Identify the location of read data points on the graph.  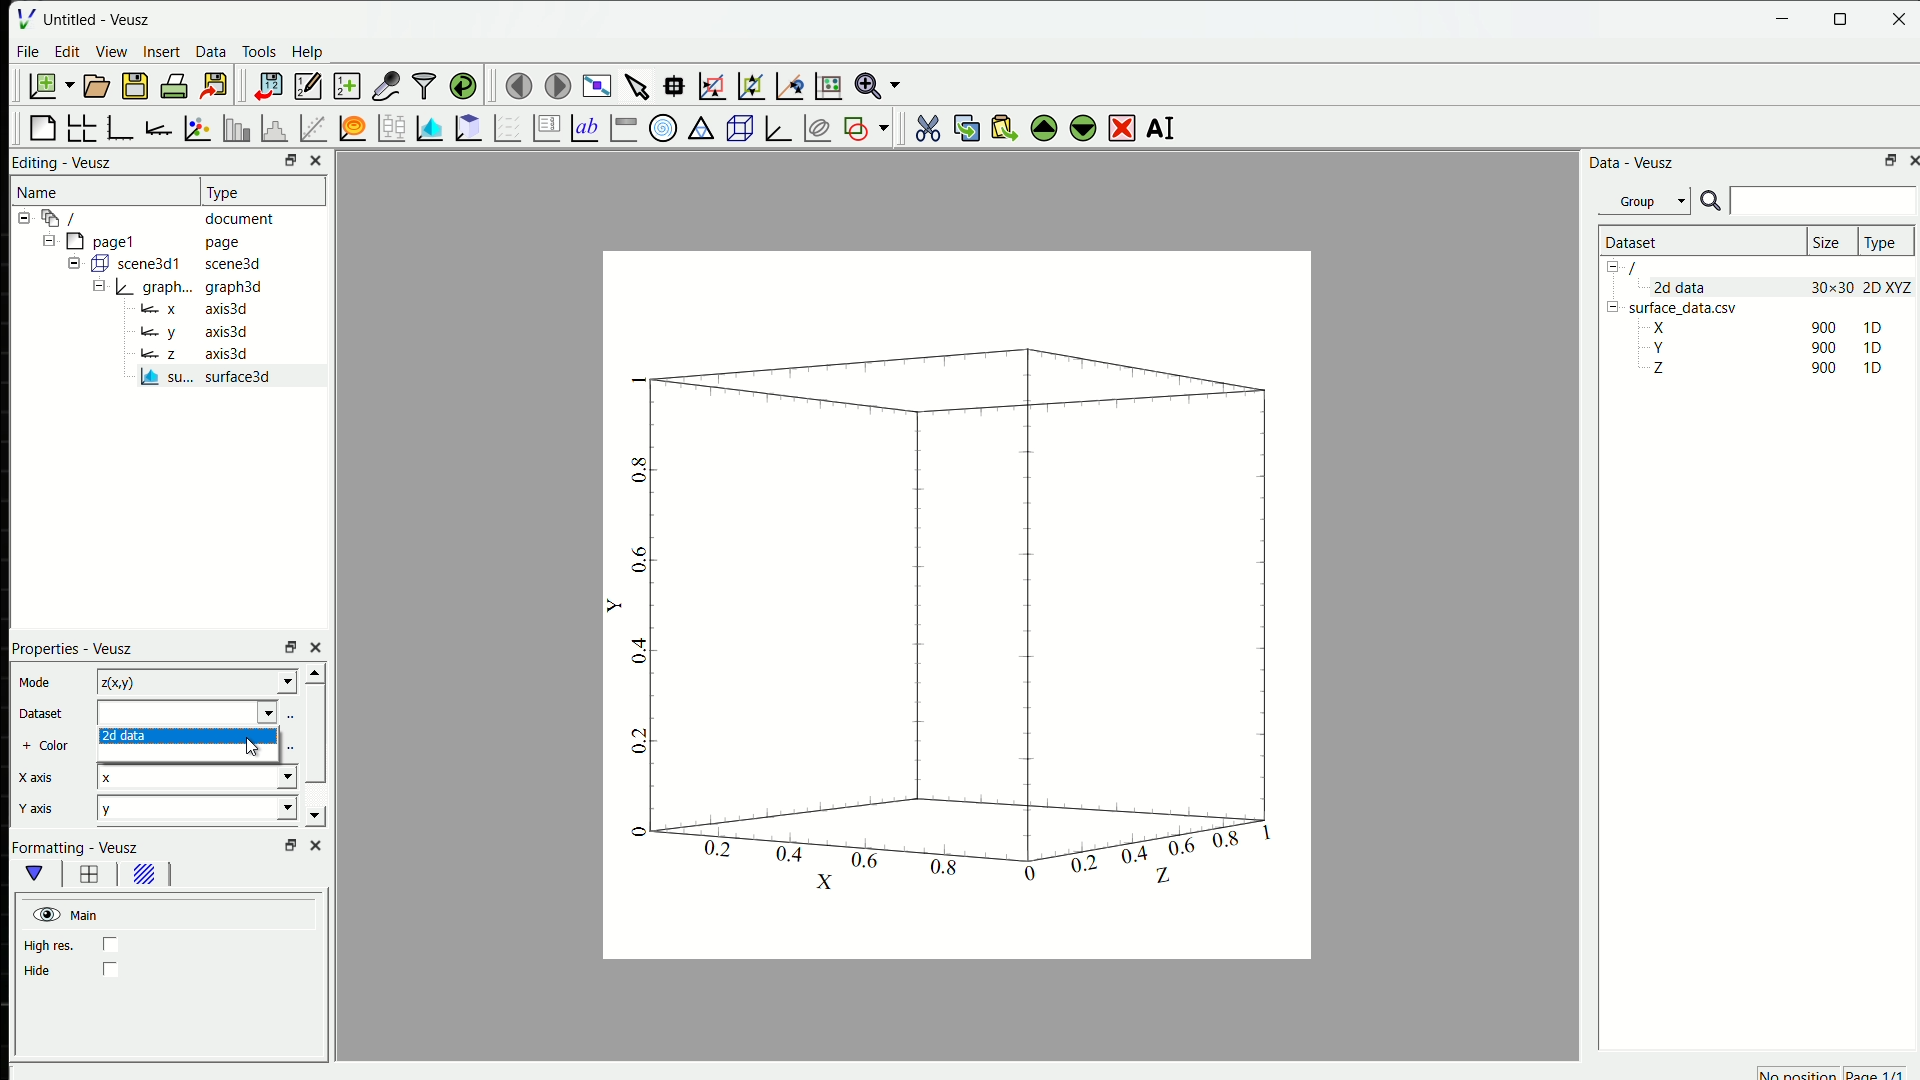
(676, 86).